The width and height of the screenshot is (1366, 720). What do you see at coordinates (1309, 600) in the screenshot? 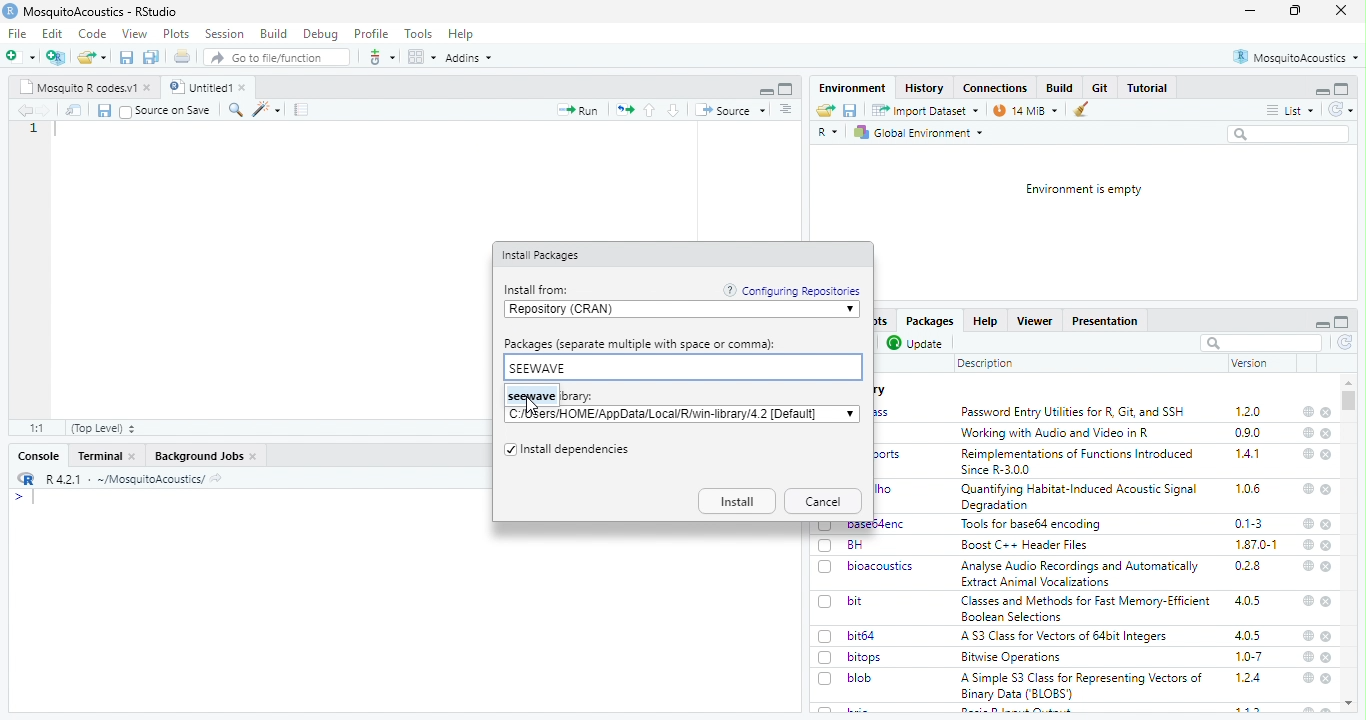
I see `web` at bounding box center [1309, 600].